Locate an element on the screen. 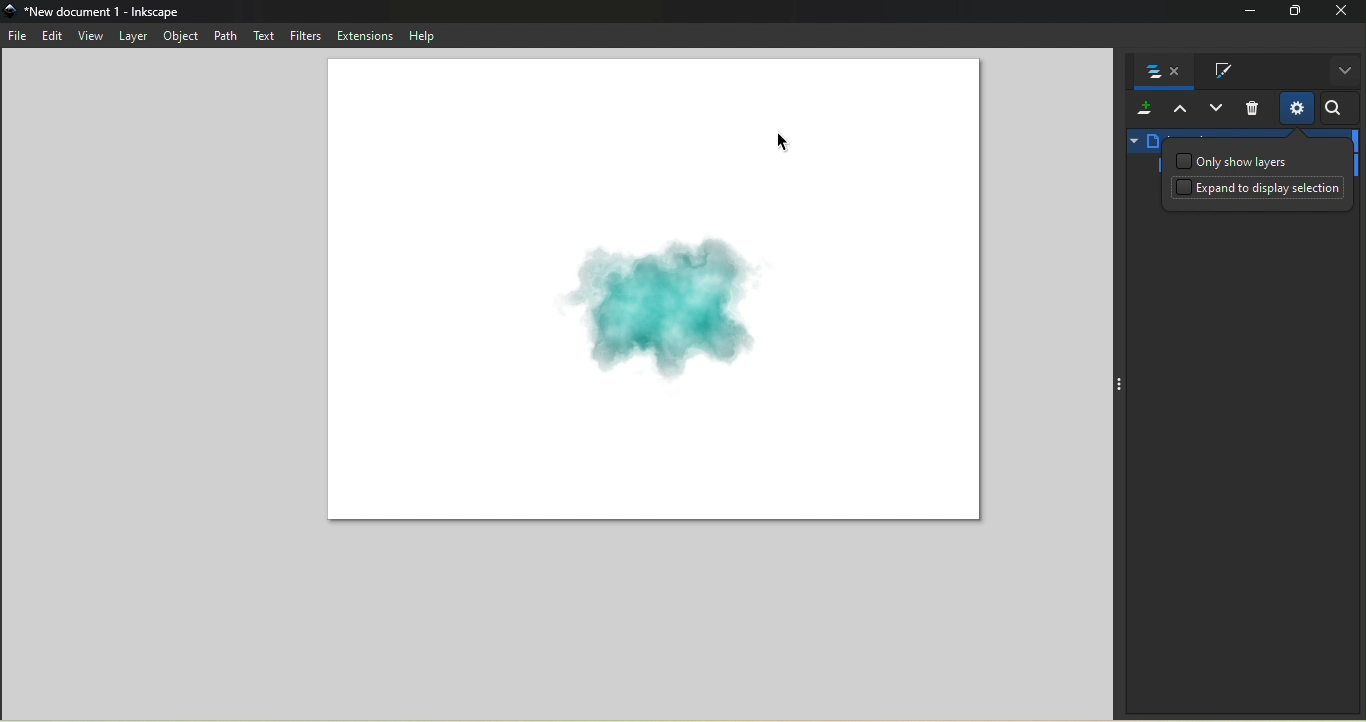 The image size is (1366, 722). Edit is located at coordinates (52, 36).